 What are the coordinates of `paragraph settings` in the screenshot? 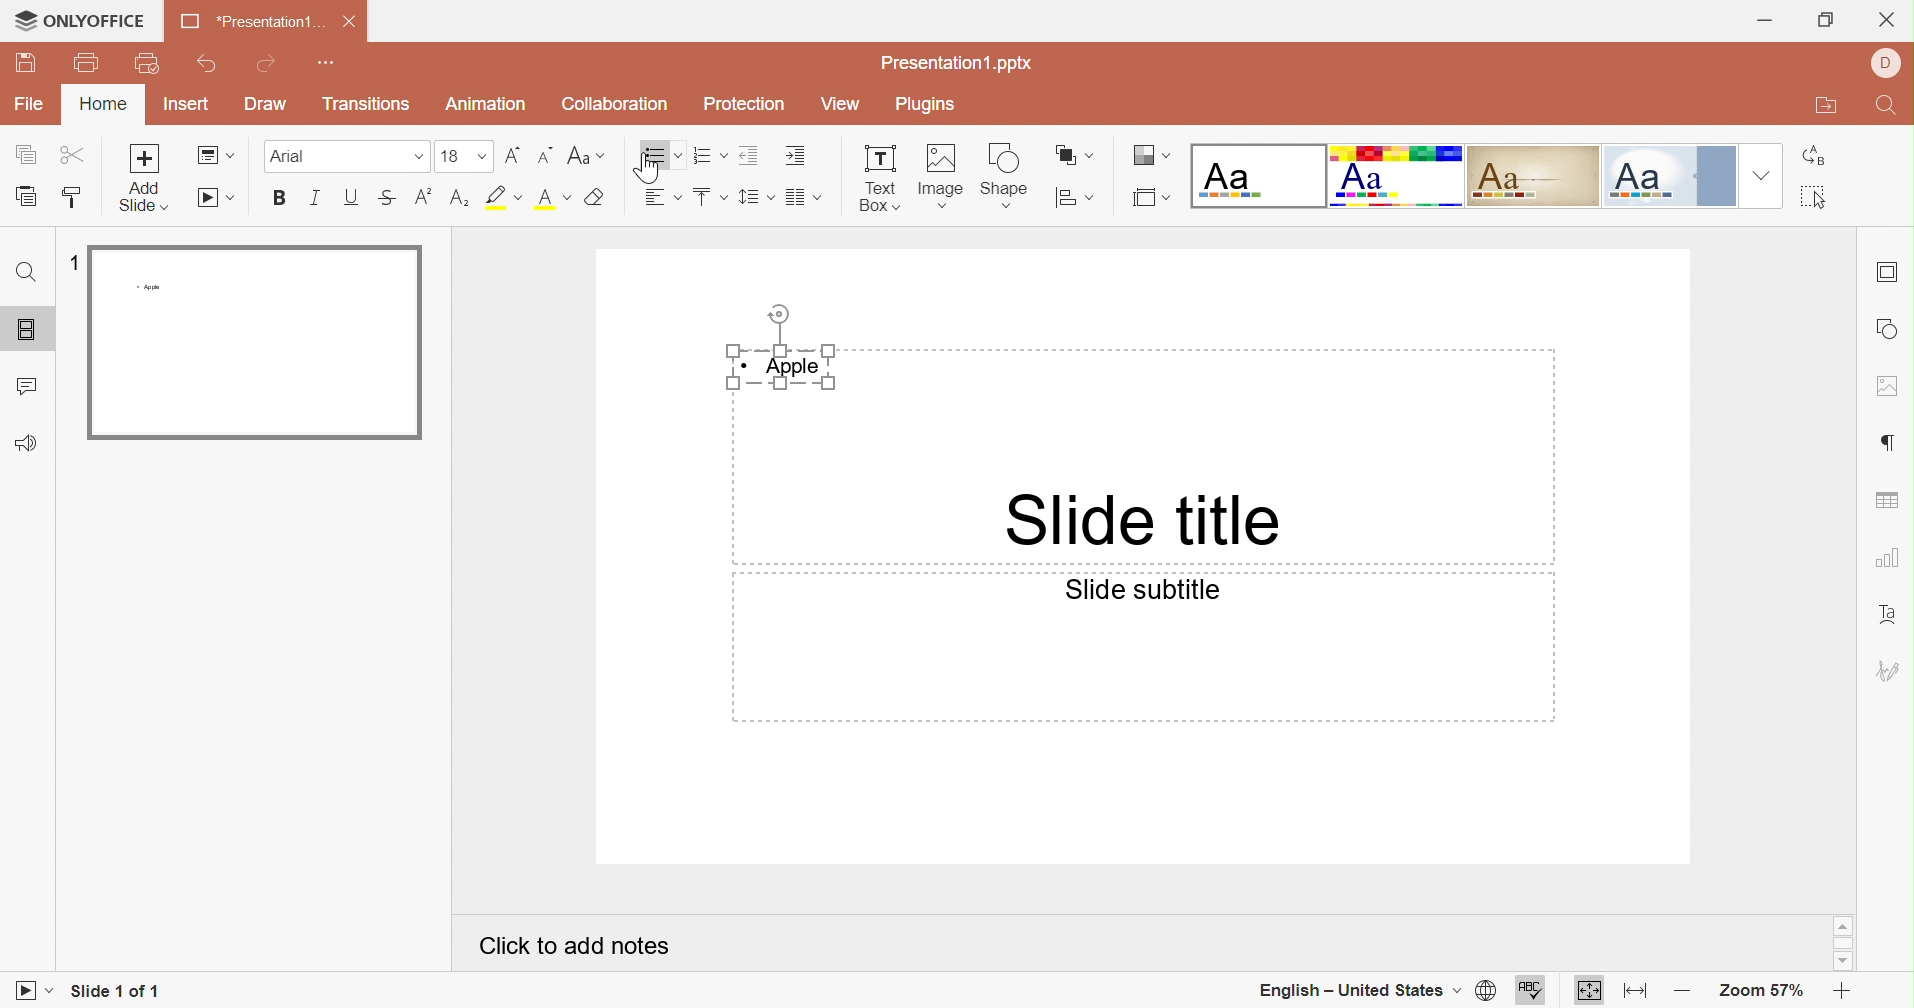 It's located at (1892, 438).